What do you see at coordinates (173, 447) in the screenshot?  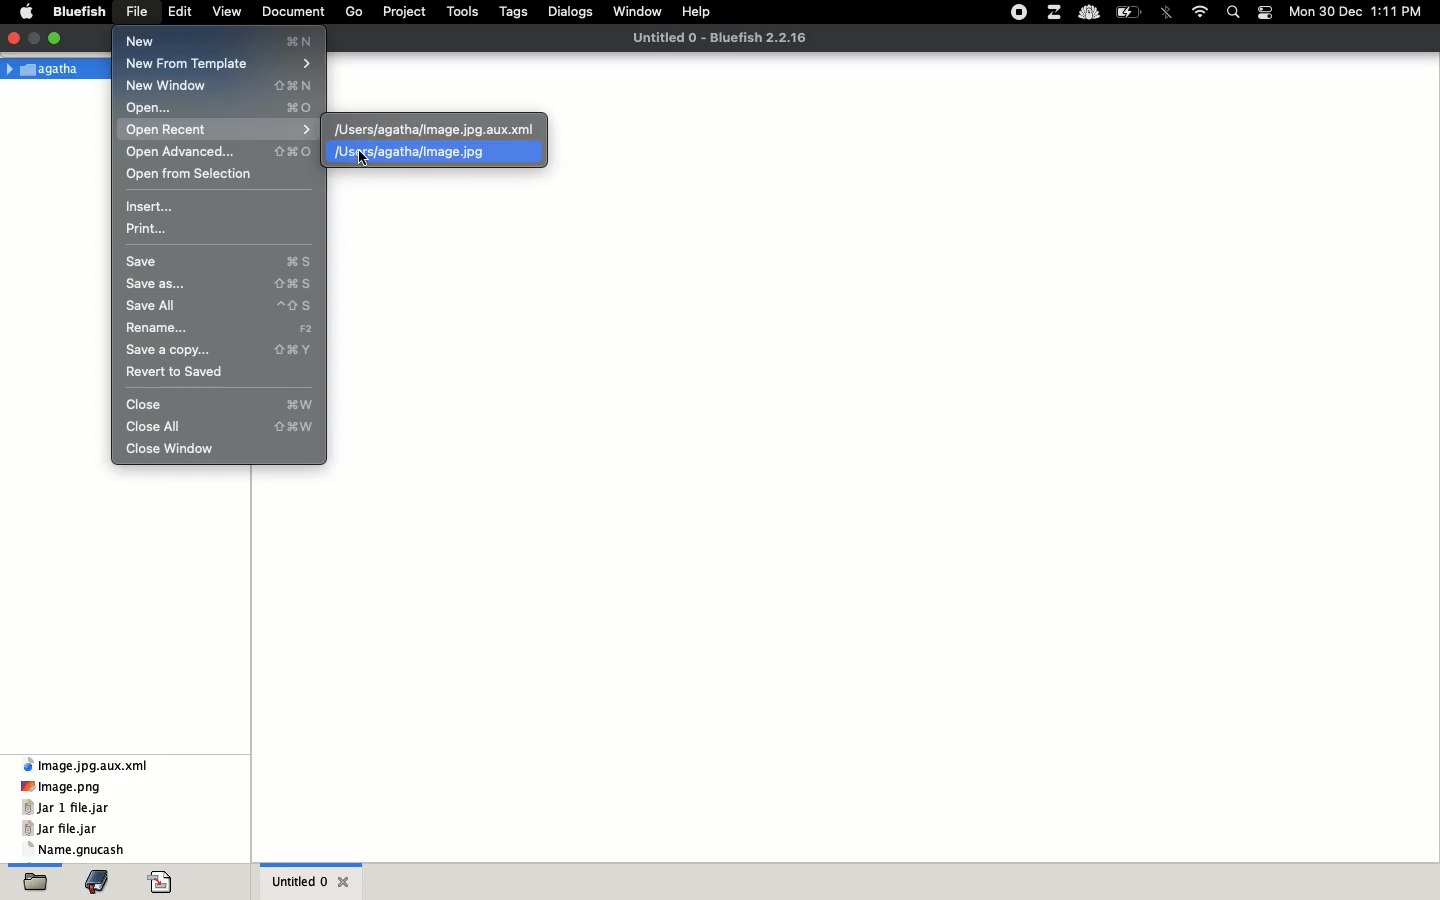 I see `close window` at bounding box center [173, 447].